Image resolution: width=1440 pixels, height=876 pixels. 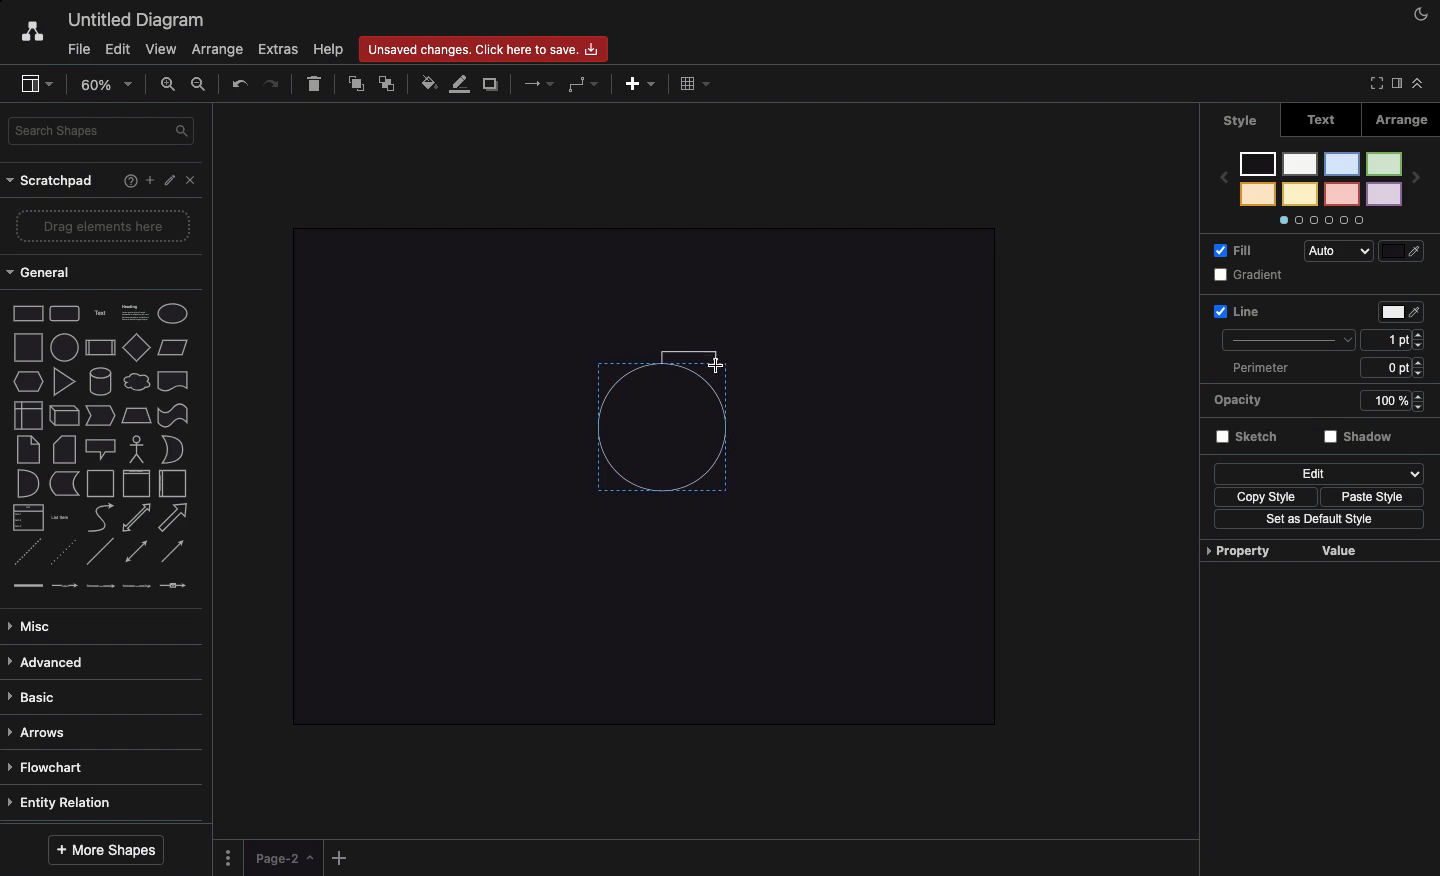 What do you see at coordinates (683, 357) in the screenshot?
I see `Connector drawn` at bounding box center [683, 357].